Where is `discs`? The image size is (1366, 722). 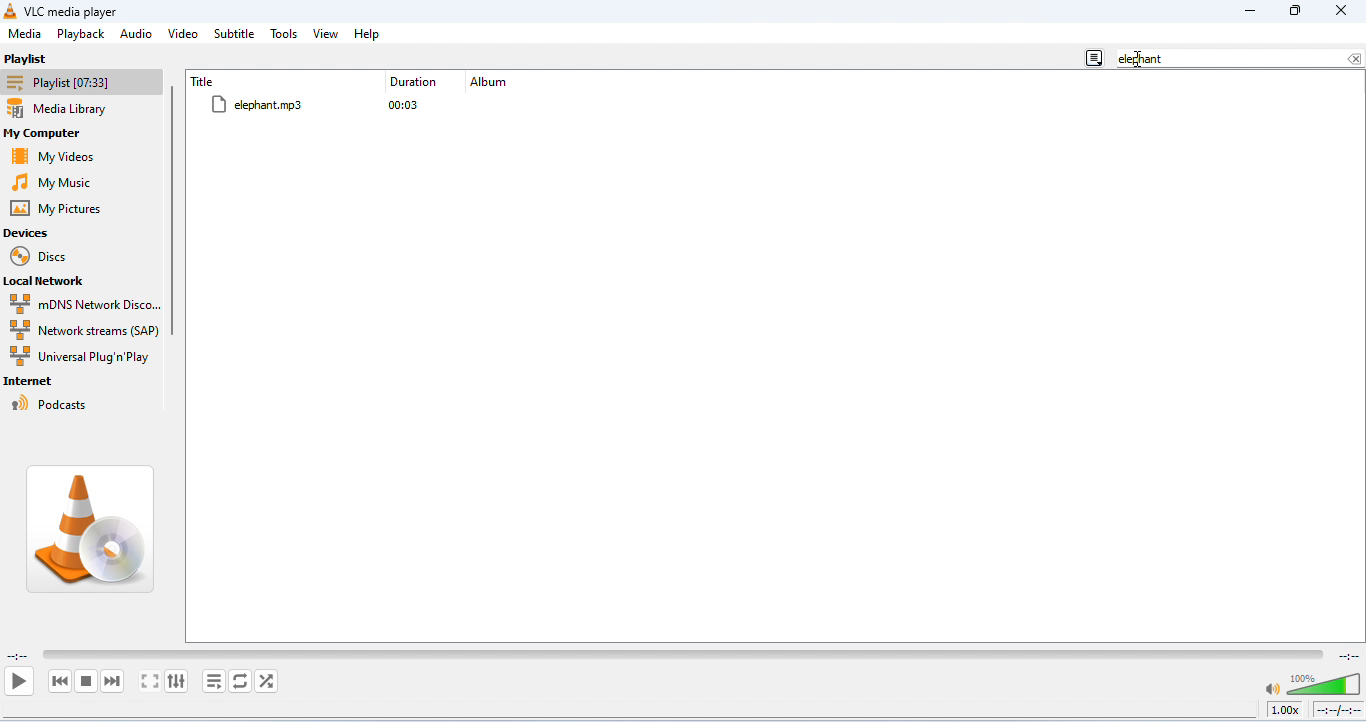
discs is located at coordinates (44, 257).